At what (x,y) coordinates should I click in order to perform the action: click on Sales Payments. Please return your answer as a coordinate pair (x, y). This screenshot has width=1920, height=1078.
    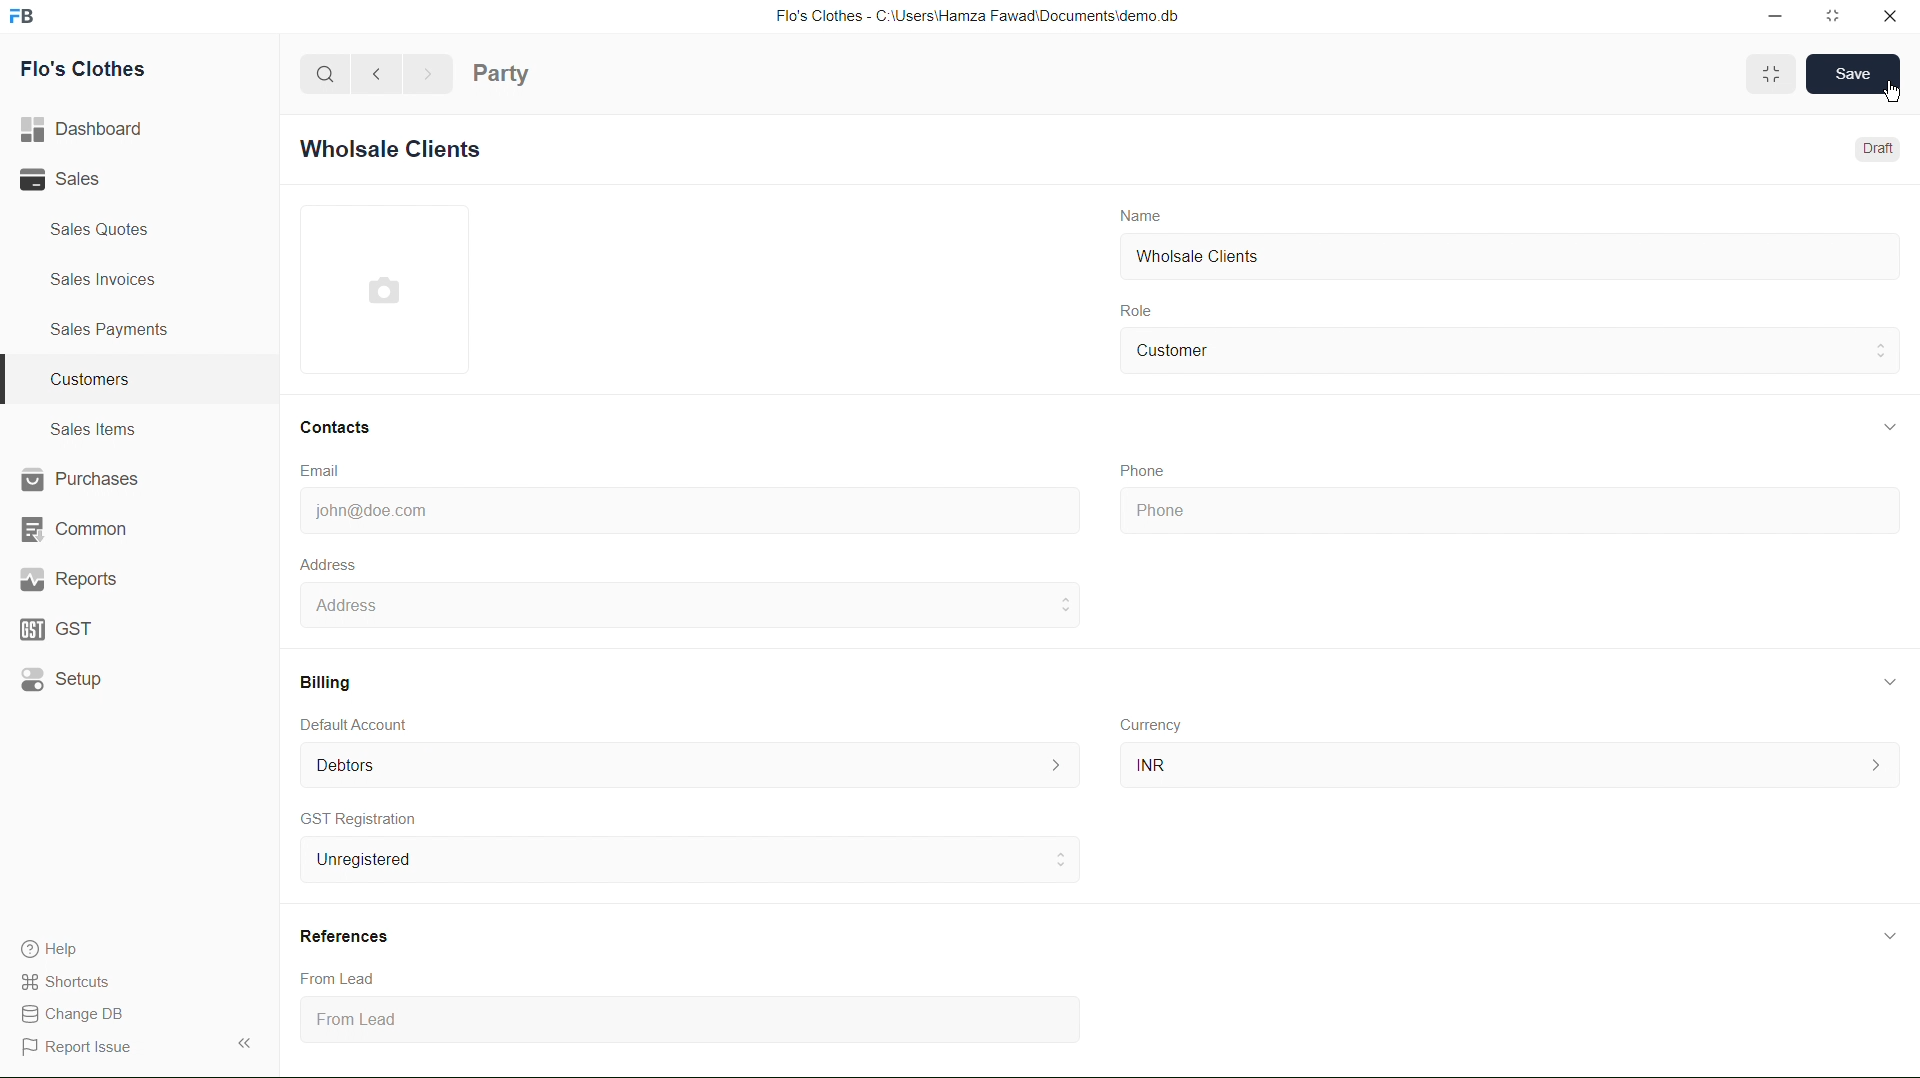
    Looking at the image, I should click on (114, 331).